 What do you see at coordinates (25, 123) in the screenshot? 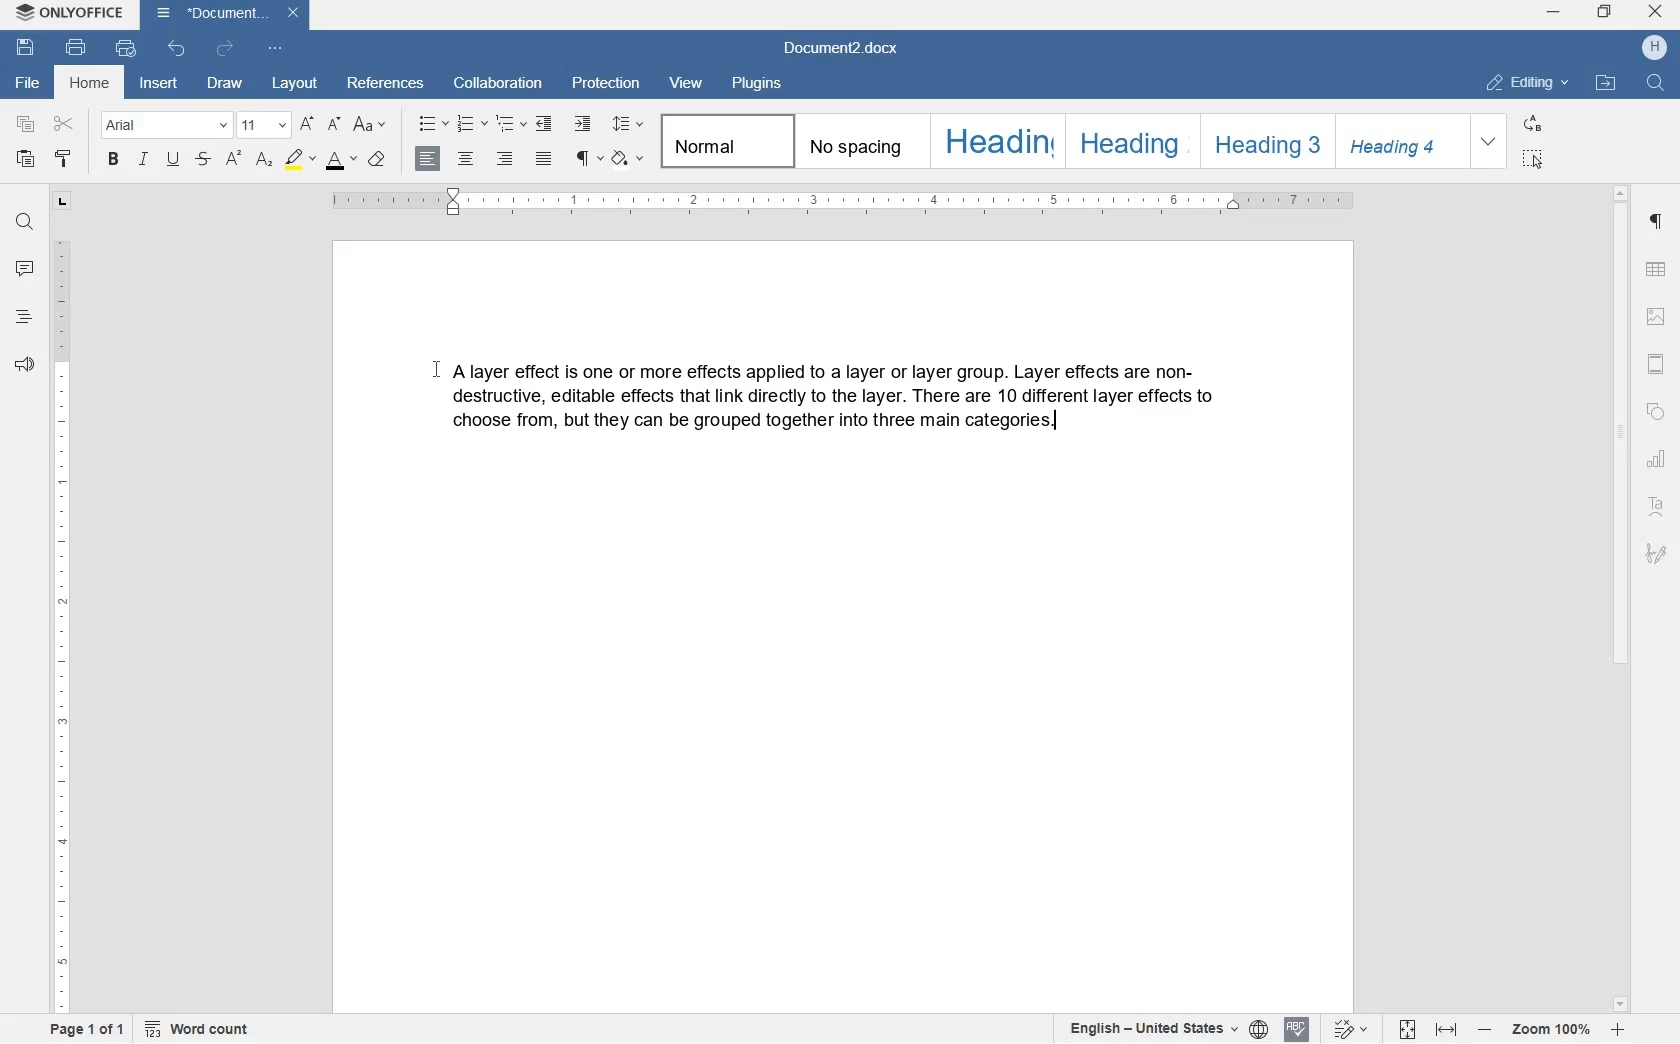
I see `copy` at bounding box center [25, 123].